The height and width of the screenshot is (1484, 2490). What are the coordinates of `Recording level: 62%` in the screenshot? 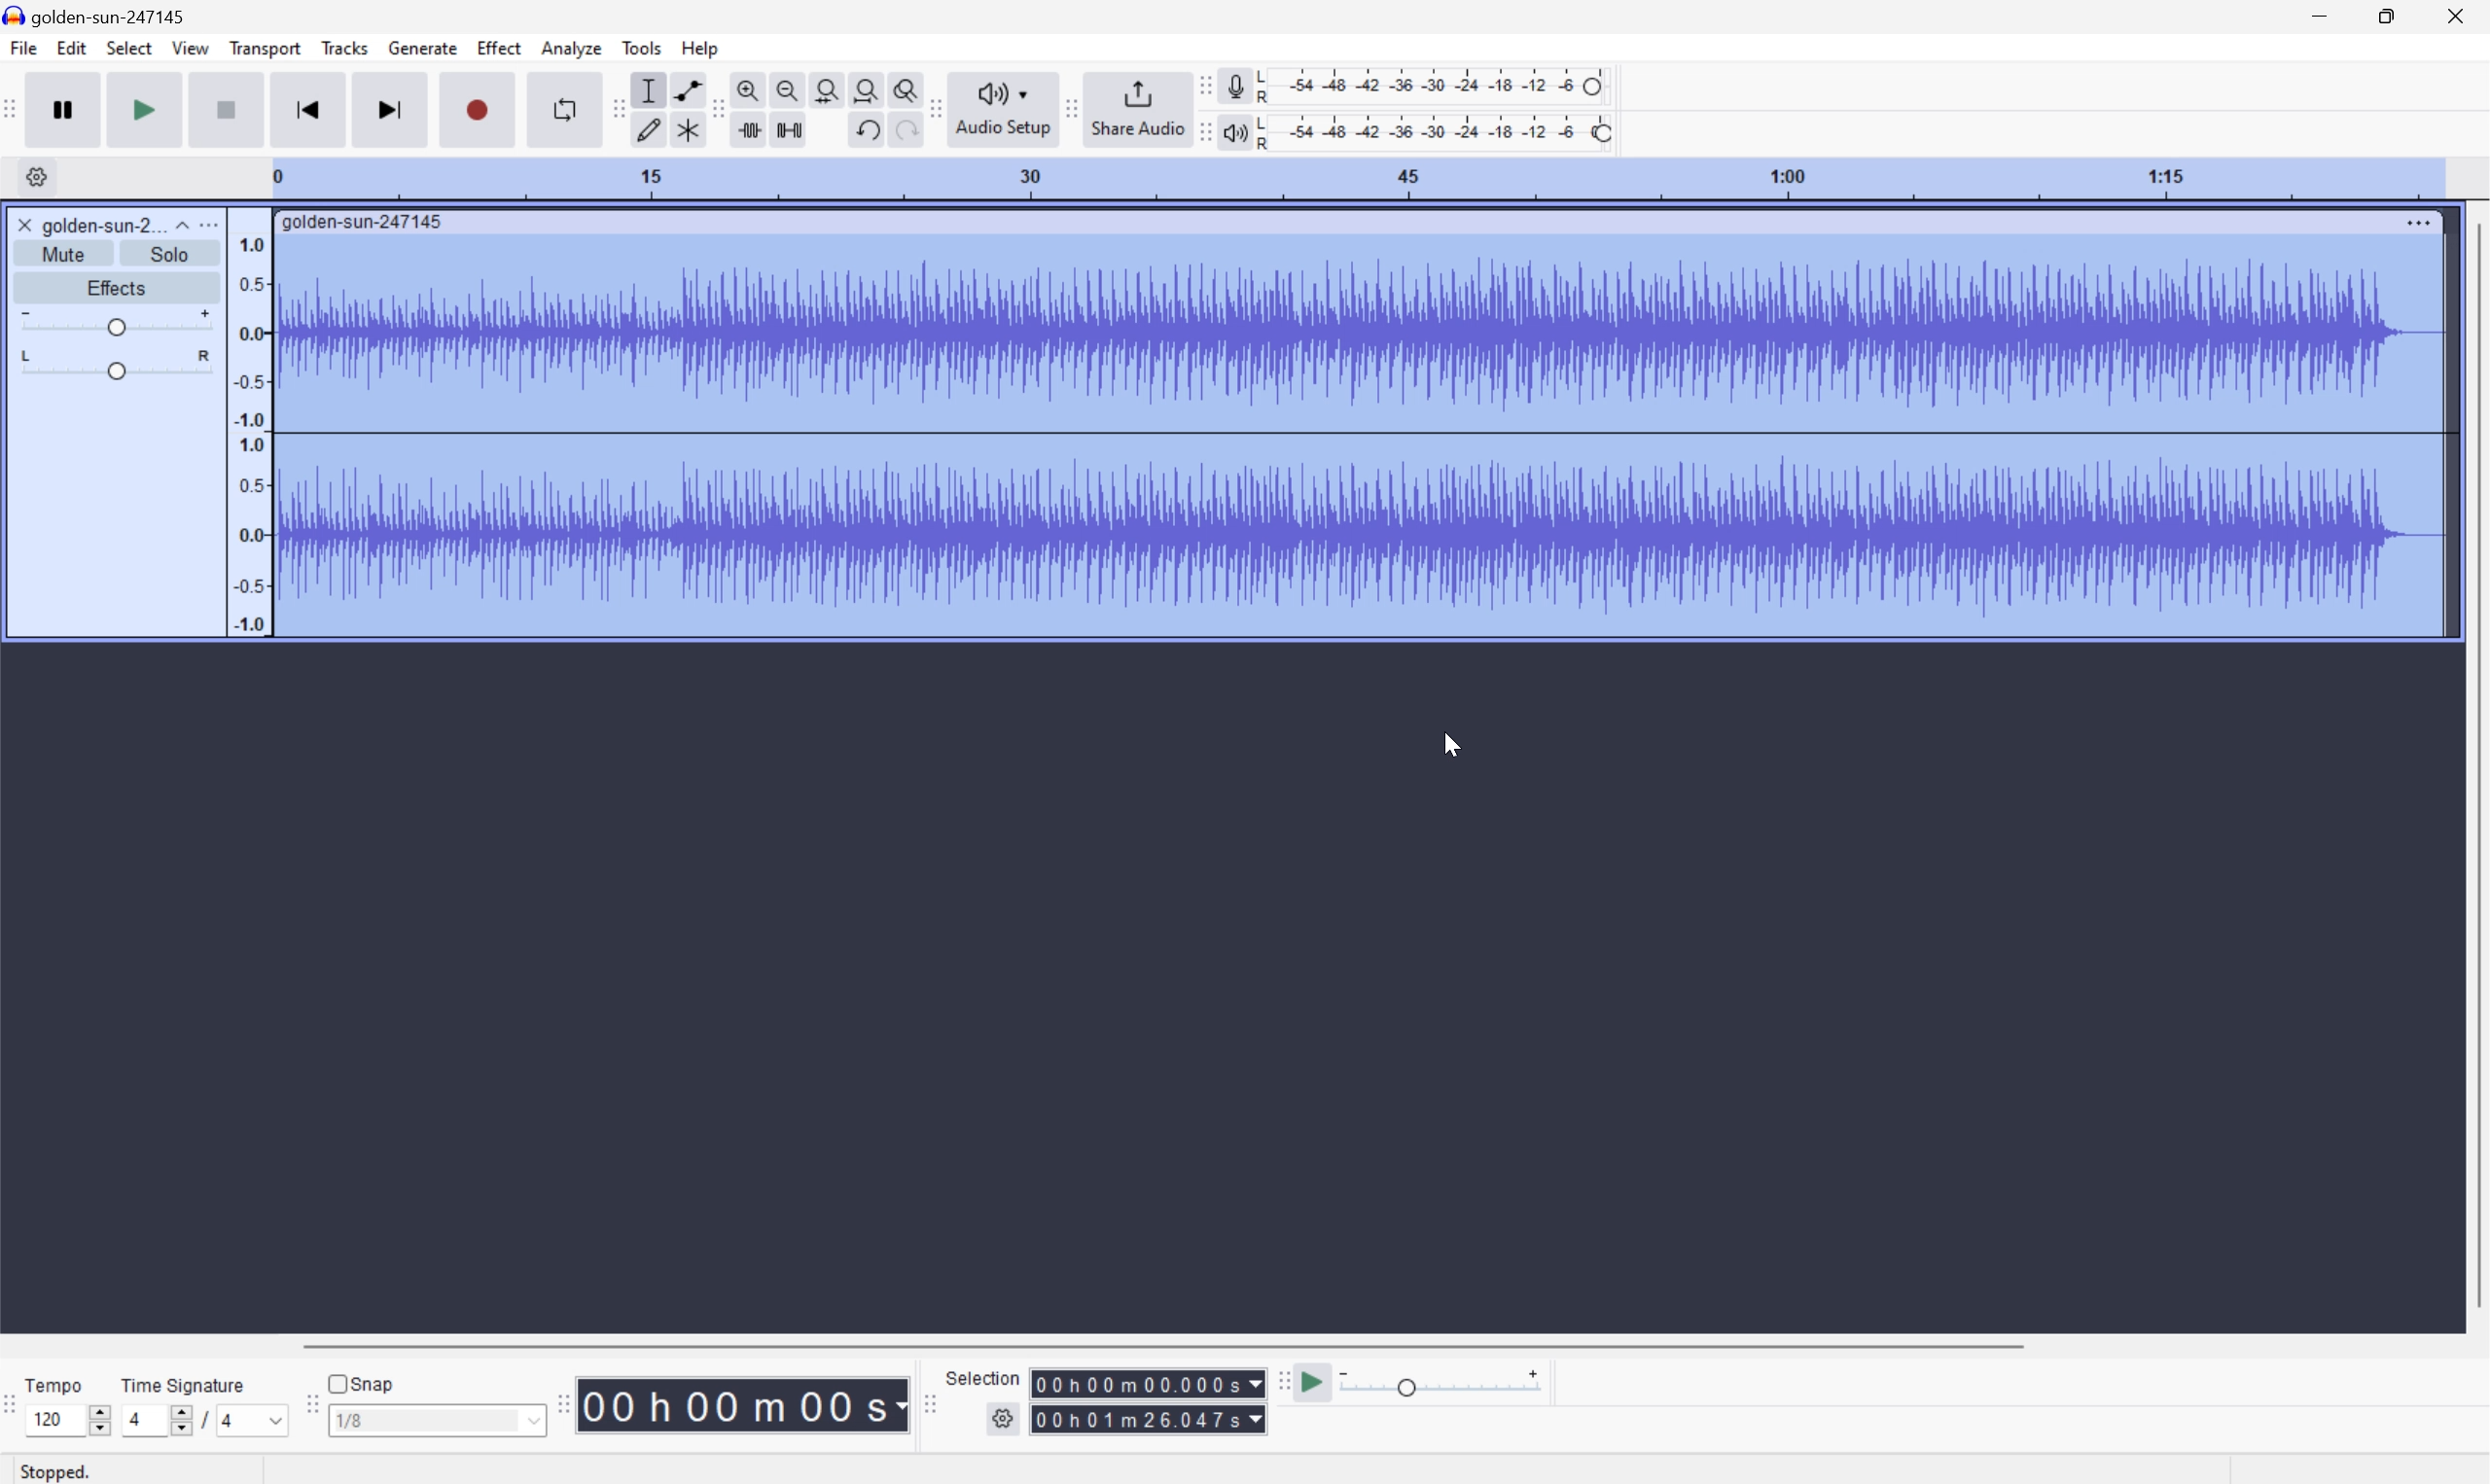 It's located at (1435, 85).